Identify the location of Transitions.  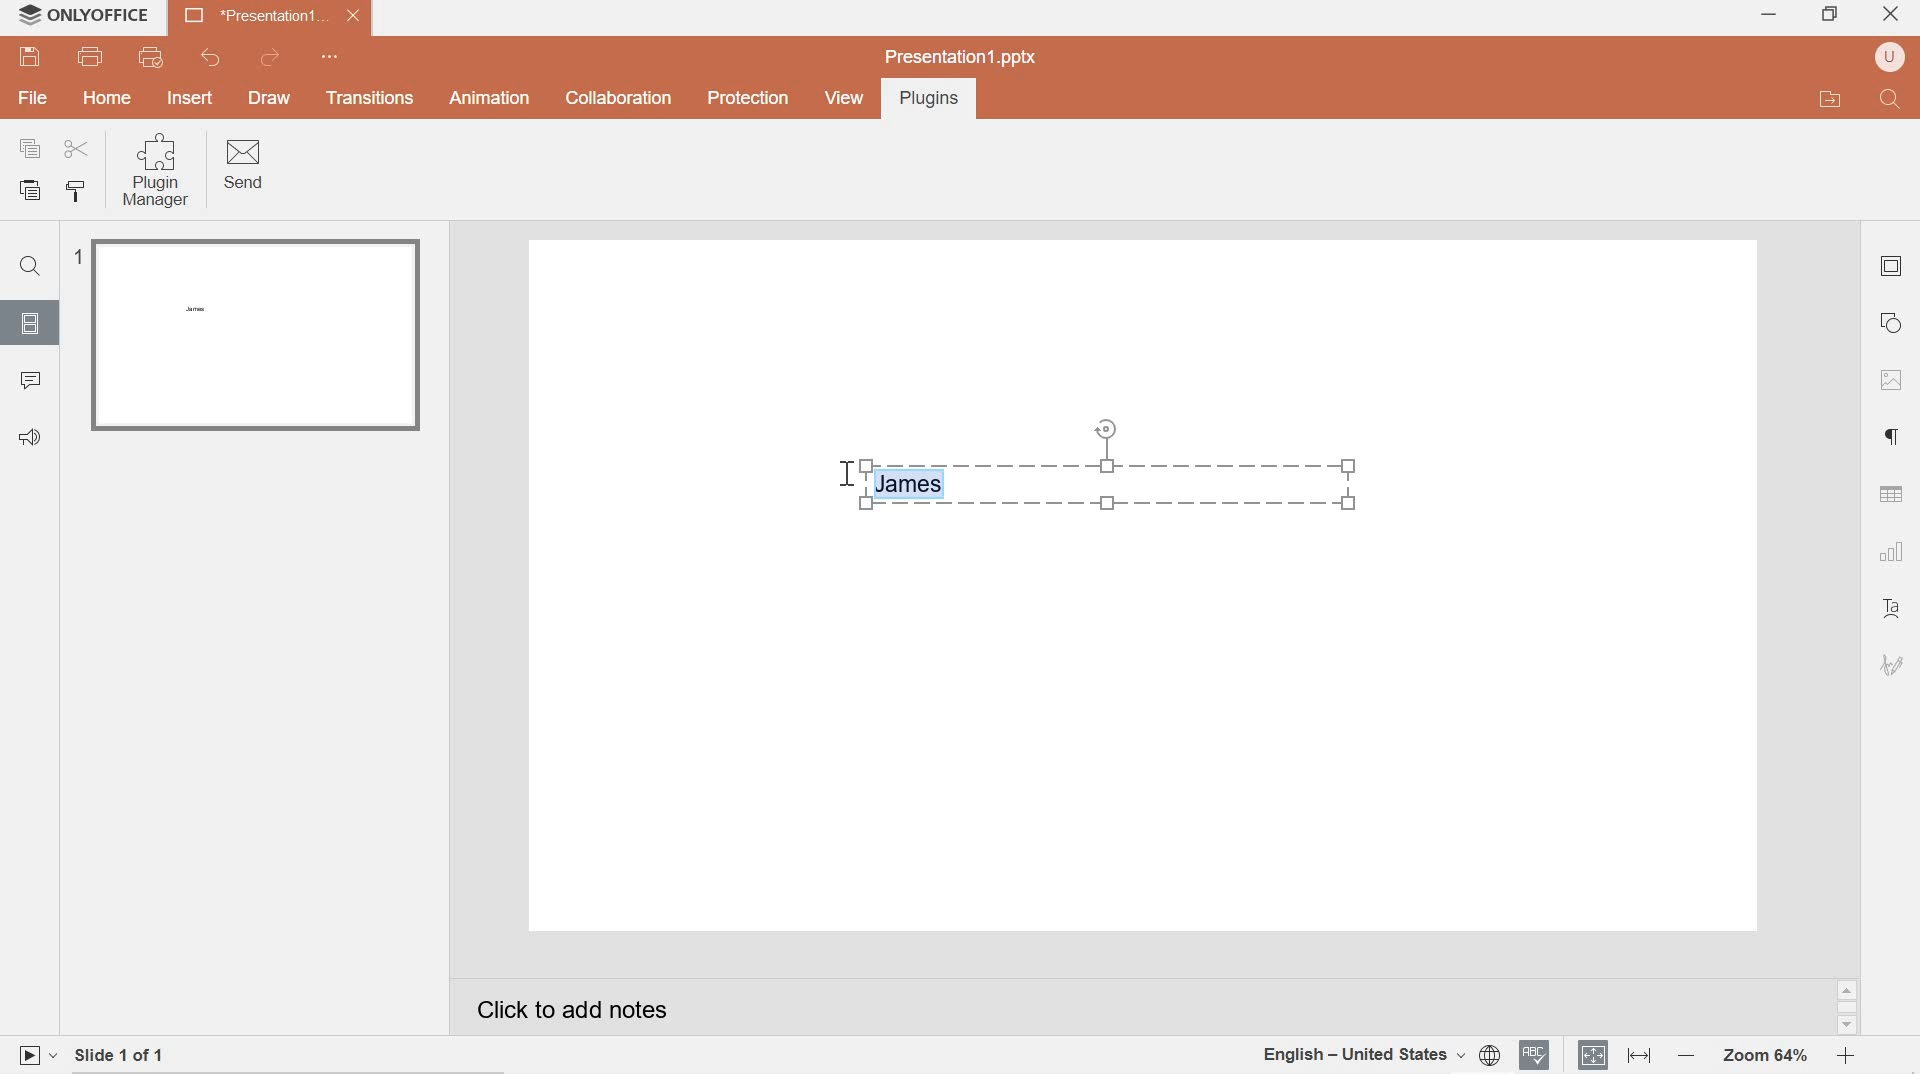
(370, 99).